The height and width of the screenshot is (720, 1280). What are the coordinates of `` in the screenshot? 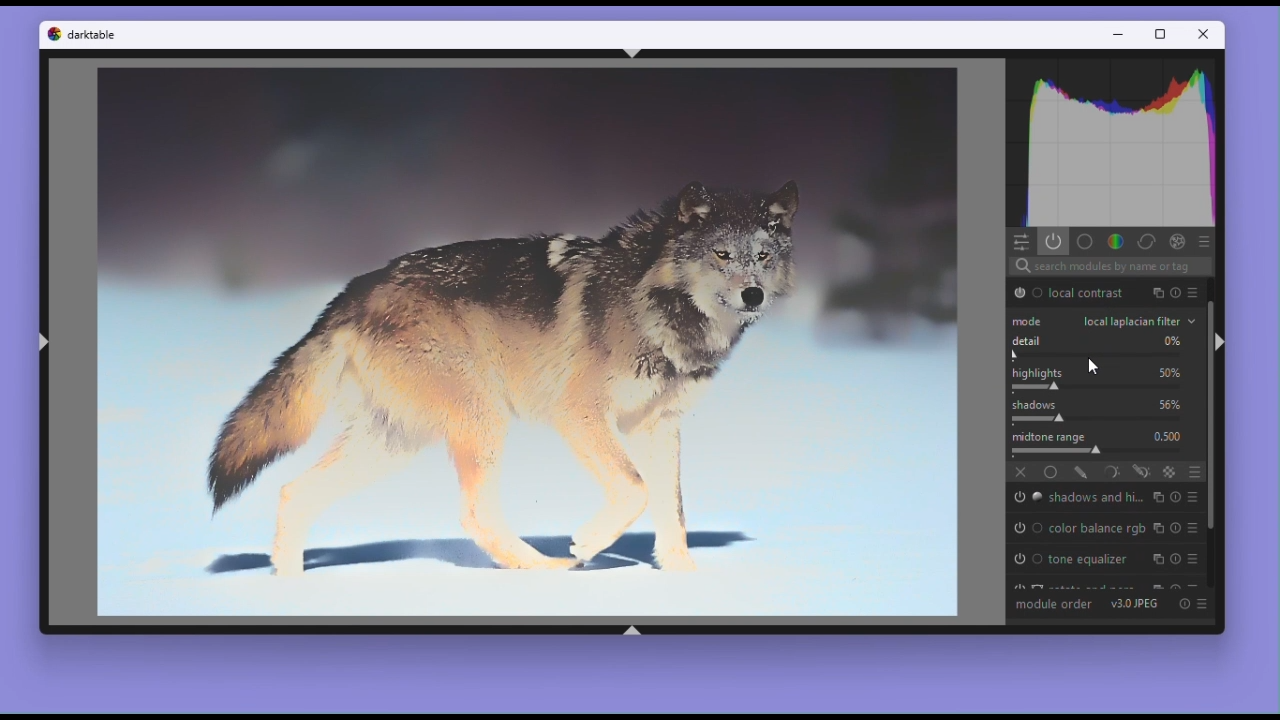 It's located at (1198, 293).